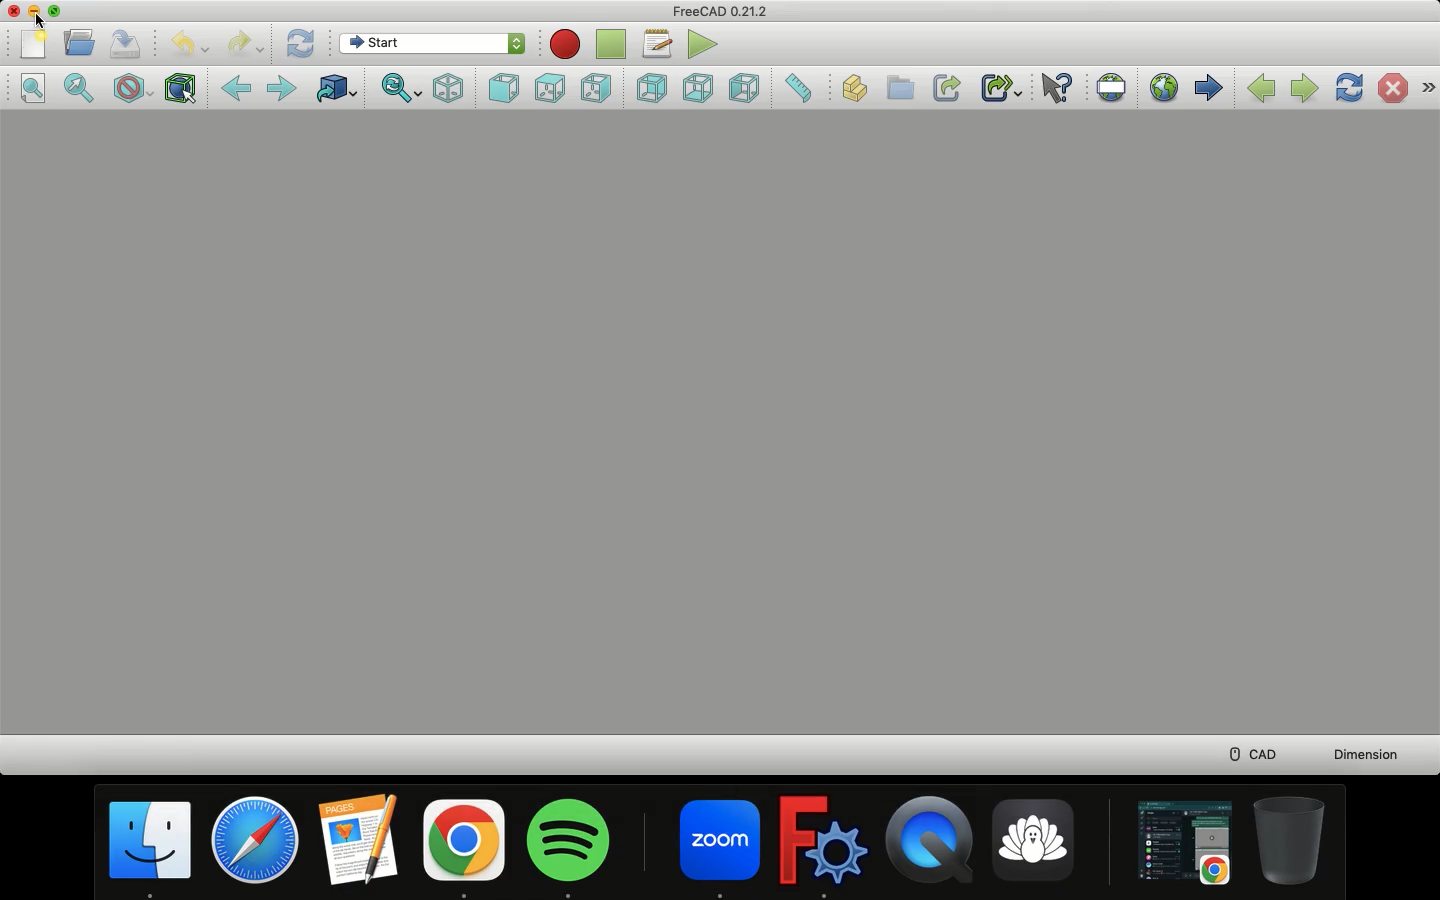  Describe the element at coordinates (614, 40) in the screenshot. I see `stop macro reading` at that location.